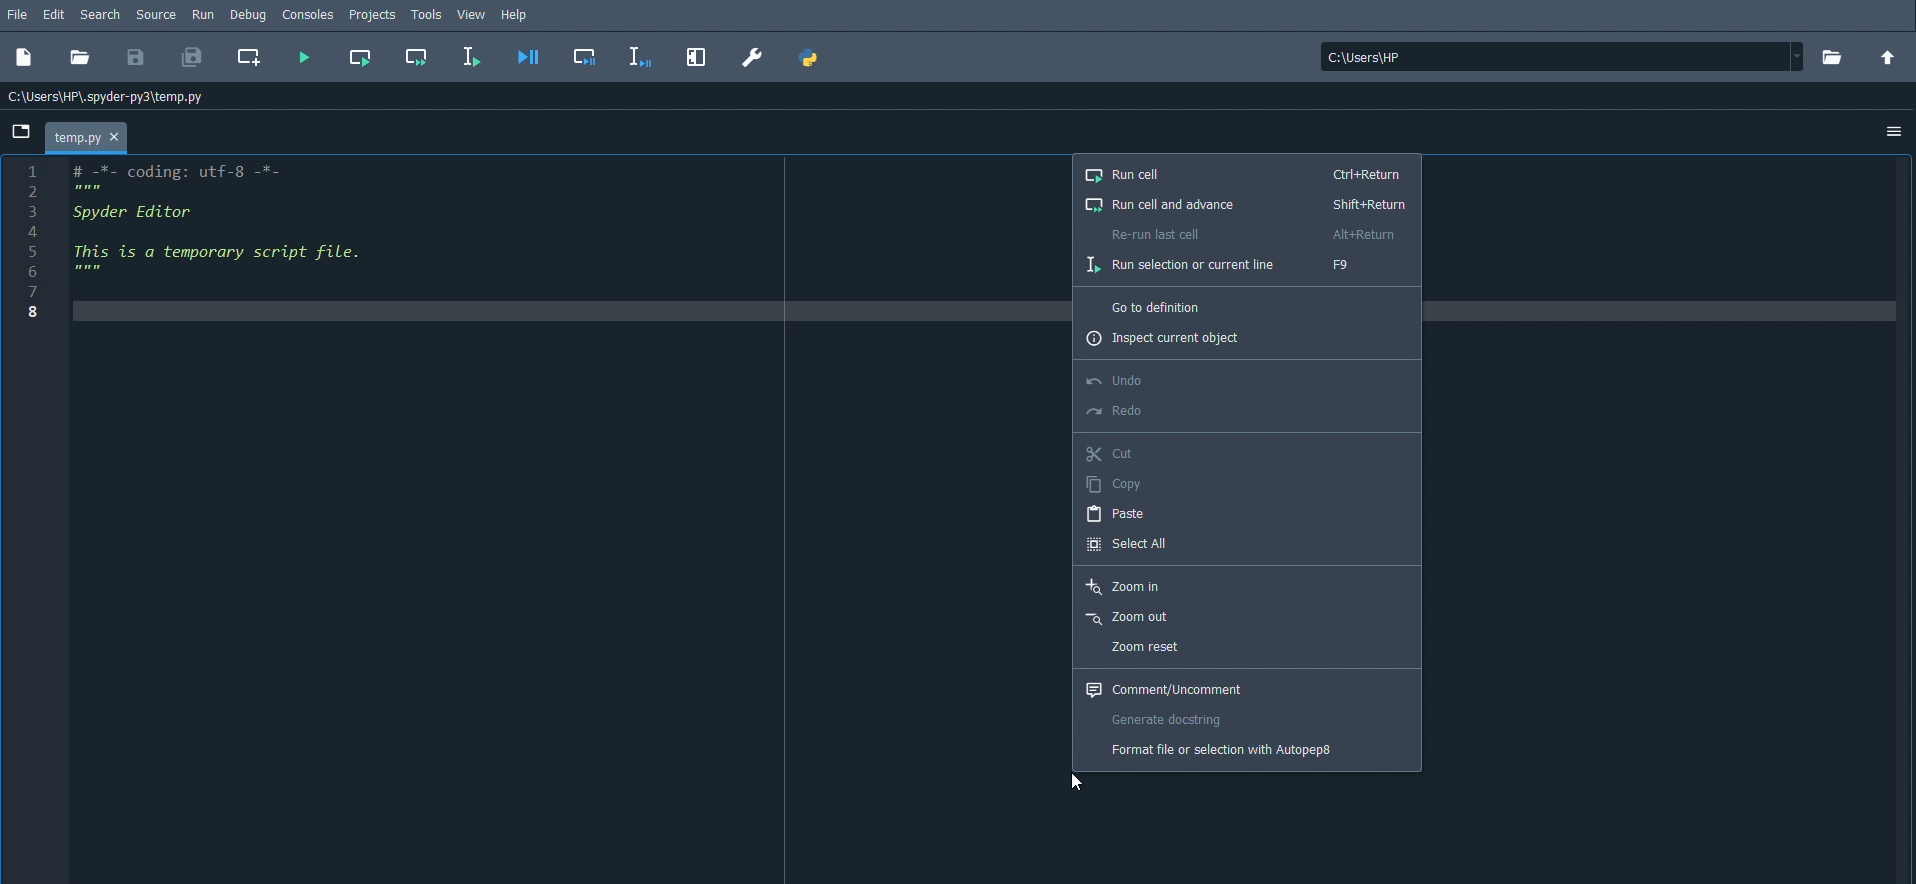 The width and height of the screenshot is (1916, 884). Describe the element at coordinates (1168, 716) in the screenshot. I see `Generate docstring` at that location.